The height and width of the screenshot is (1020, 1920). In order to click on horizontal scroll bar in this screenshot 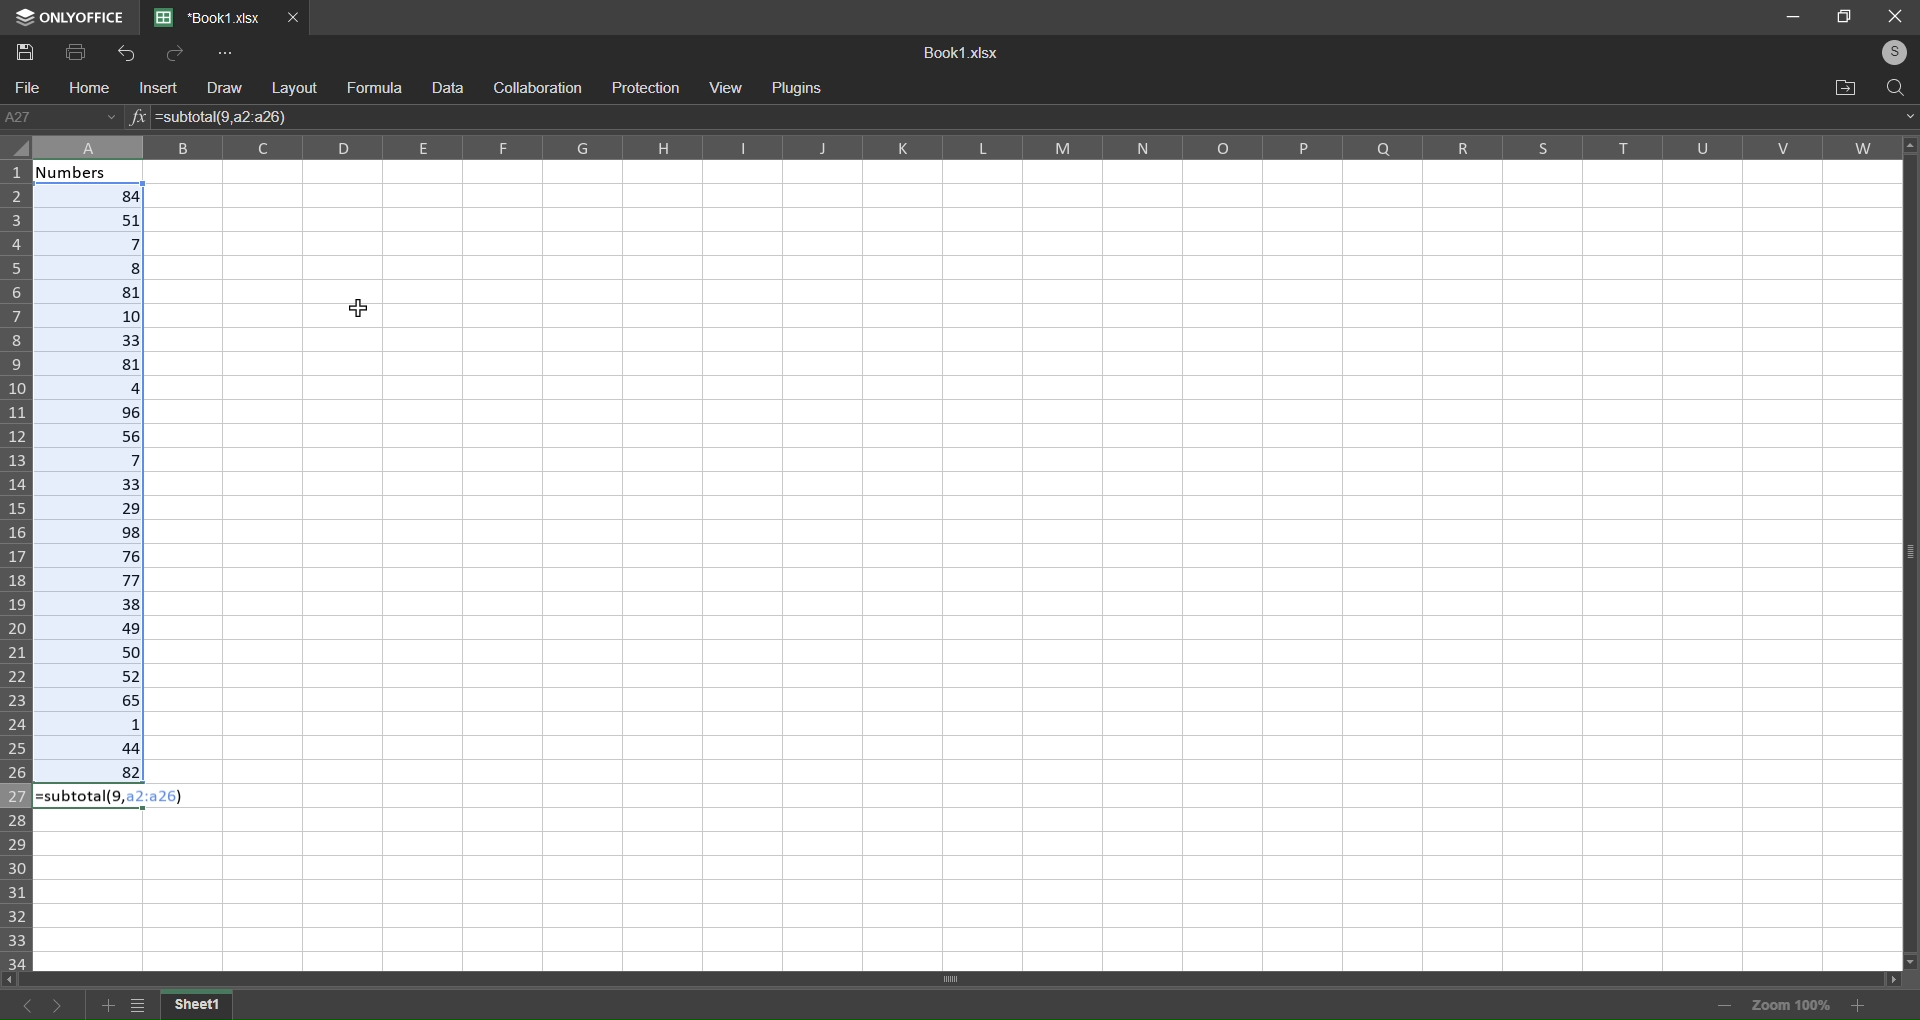, I will do `click(955, 978)`.